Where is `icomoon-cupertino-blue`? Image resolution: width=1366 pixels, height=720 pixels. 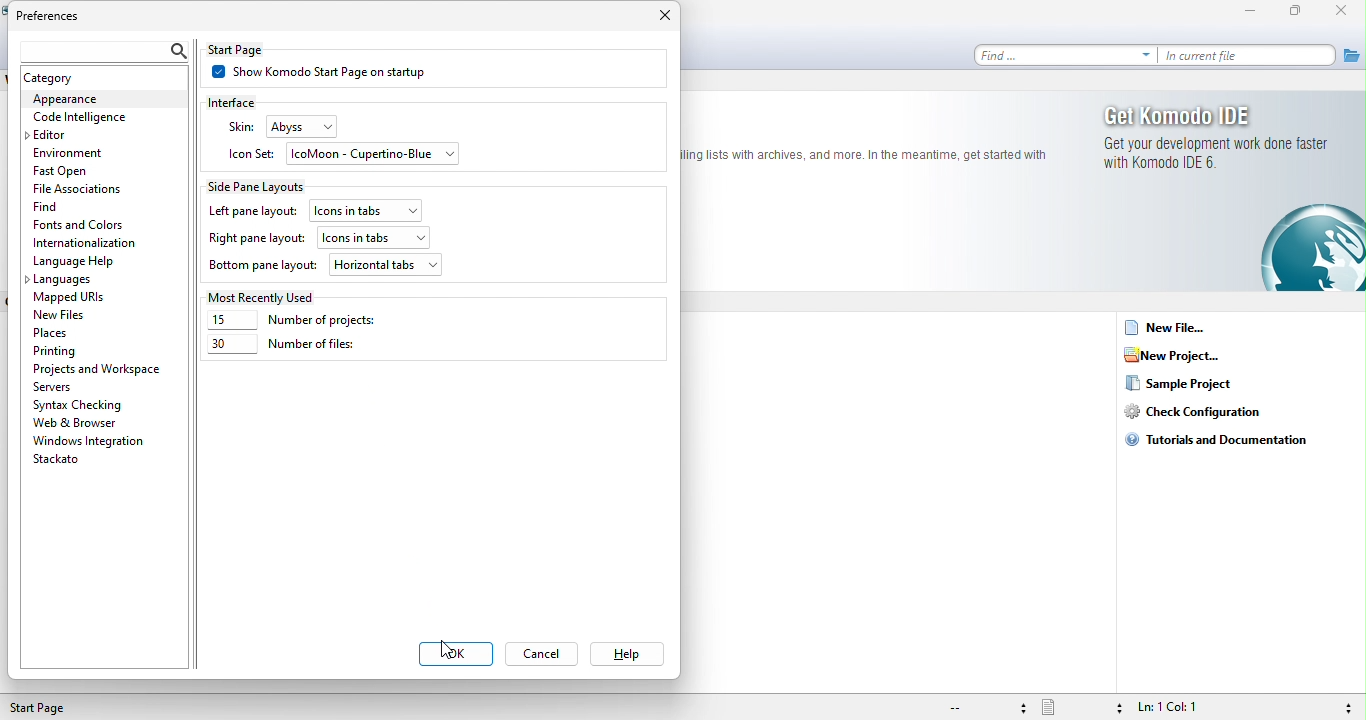 icomoon-cupertino-blue is located at coordinates (375, 156).